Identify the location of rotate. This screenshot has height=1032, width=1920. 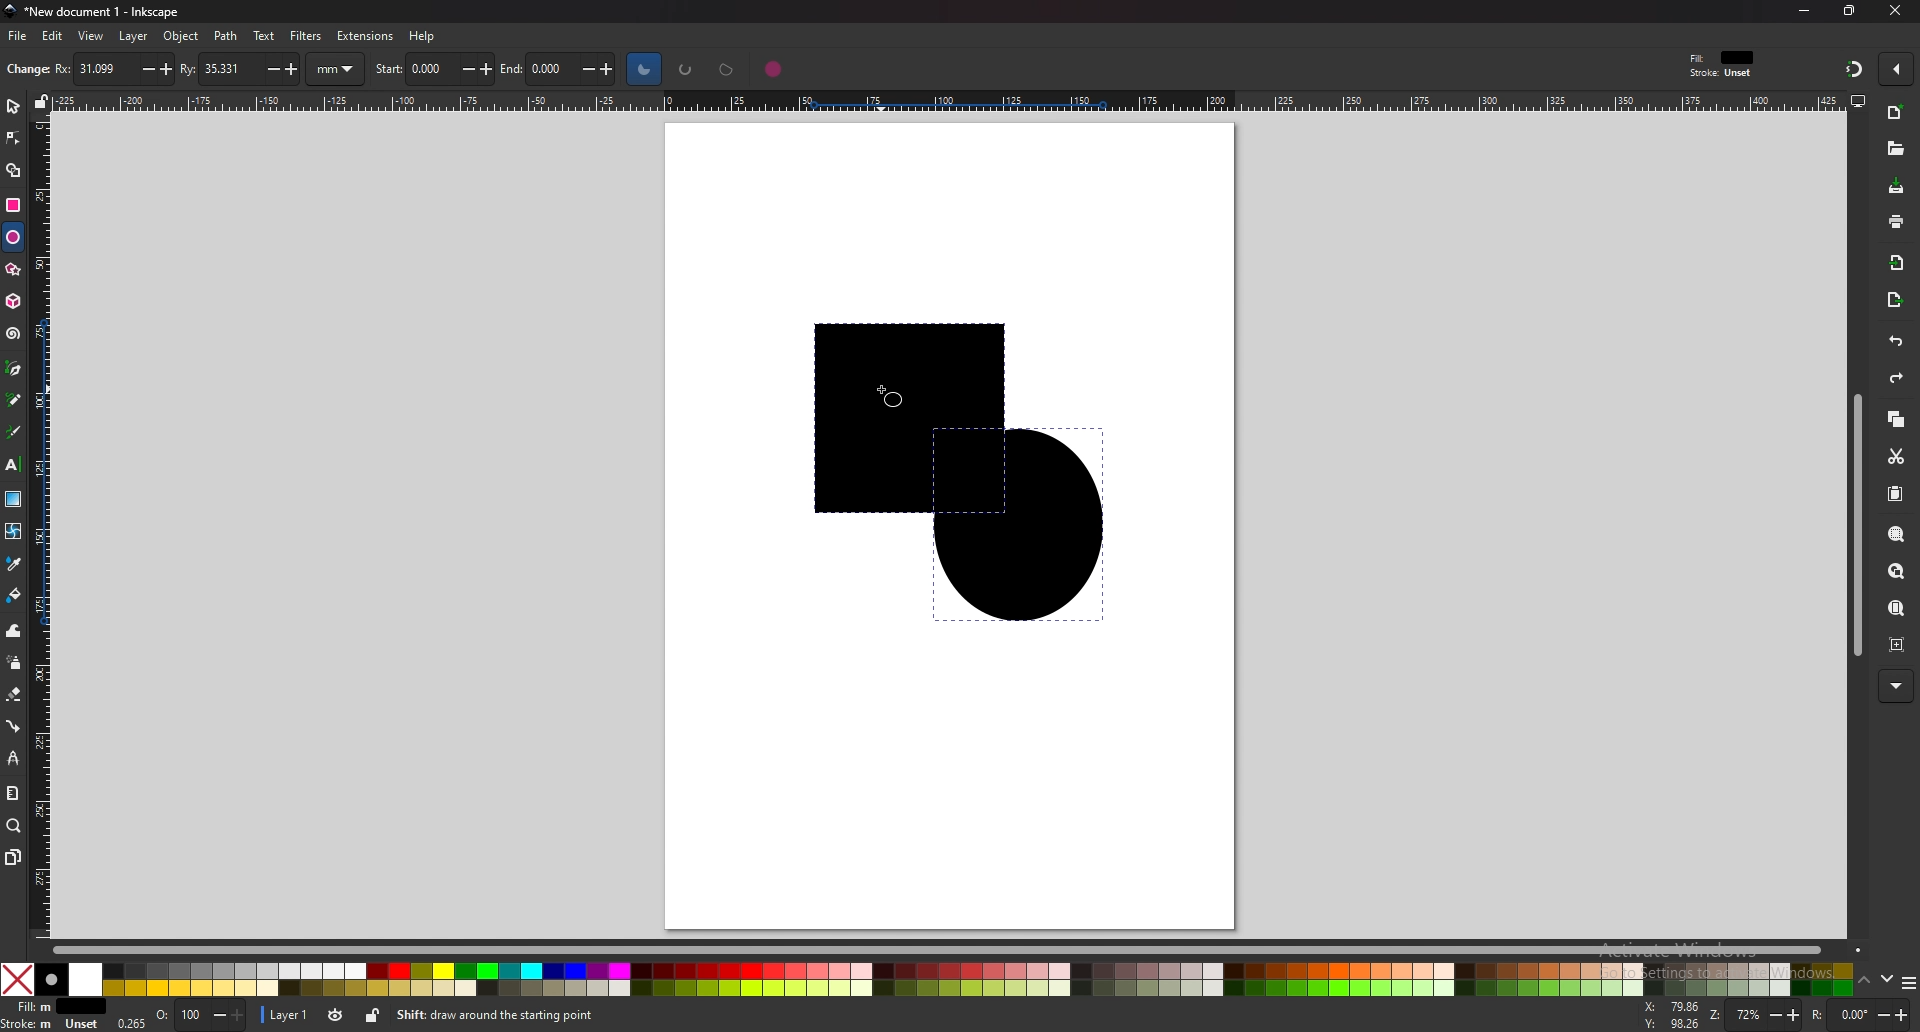
(1859, 1015).